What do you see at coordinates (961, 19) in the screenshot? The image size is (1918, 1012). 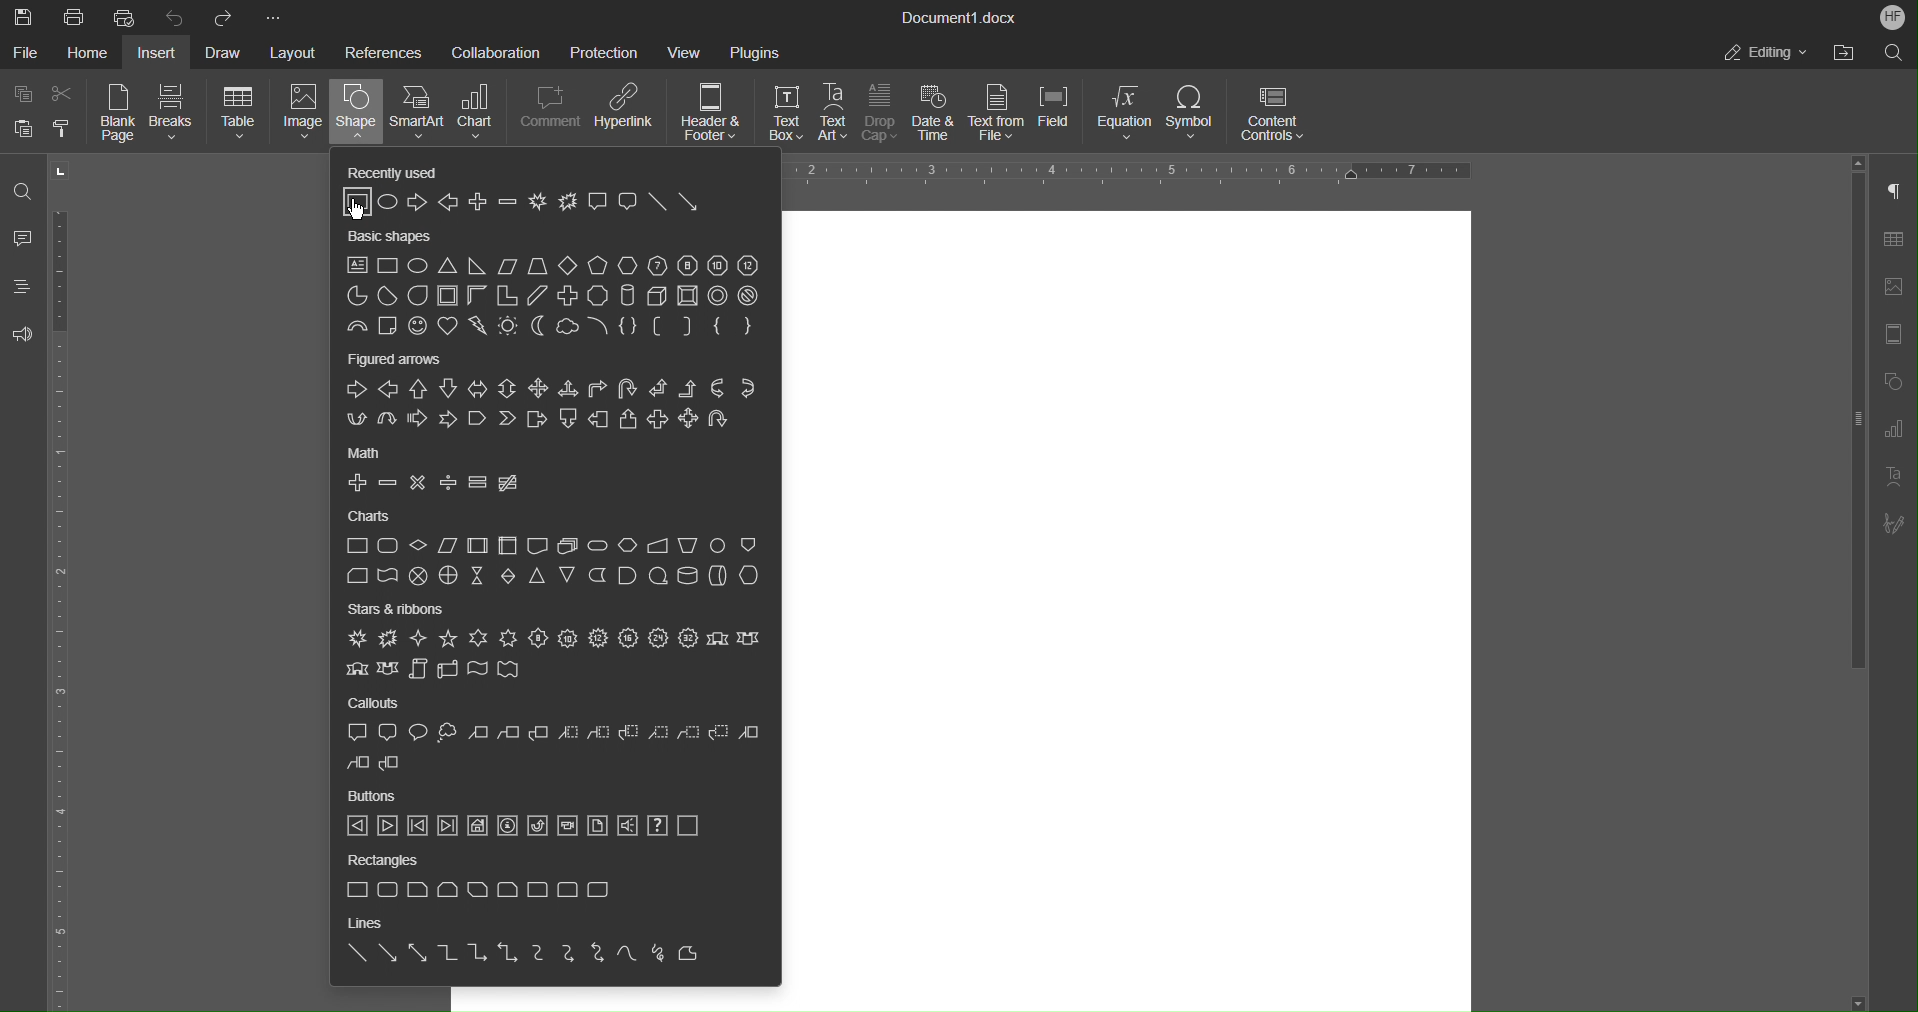 I see `Document1.docx` at bounding box center [961, 19].